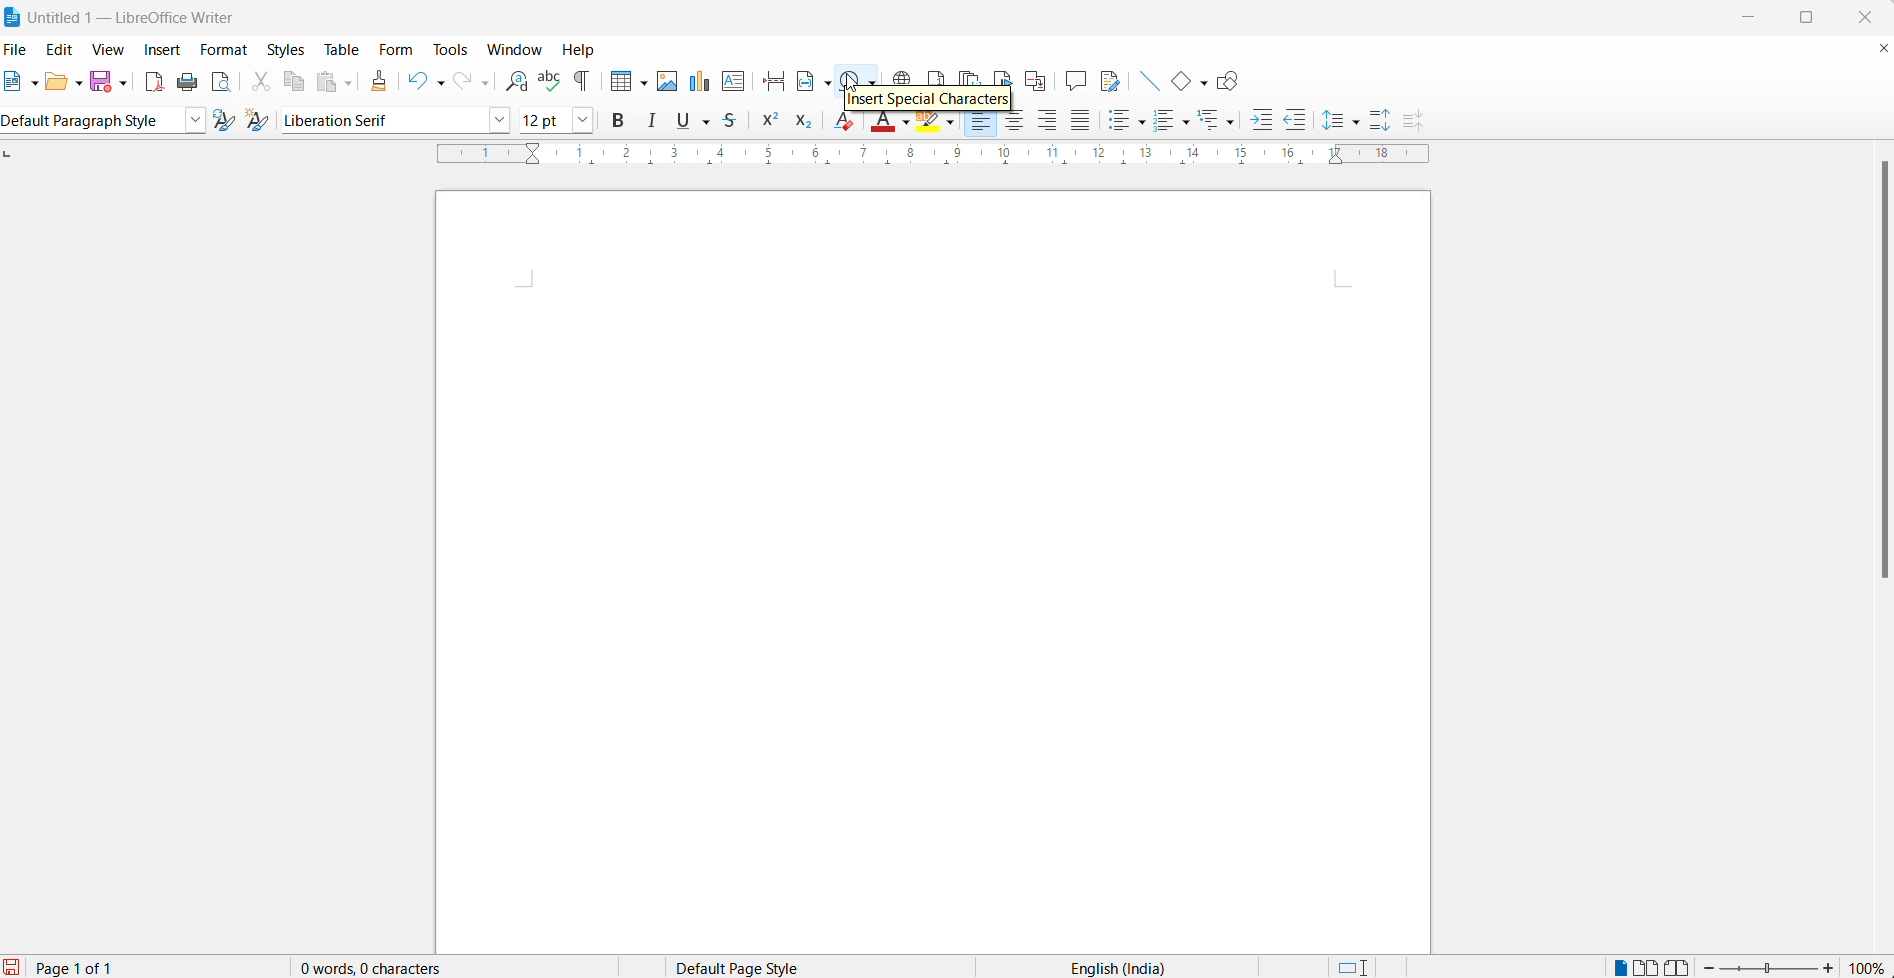 This screenshot has width=1894, height=978. What do you see at coordinates (36, 84) in the screenshot?
I see `new options` at bounding box center [36, 84].